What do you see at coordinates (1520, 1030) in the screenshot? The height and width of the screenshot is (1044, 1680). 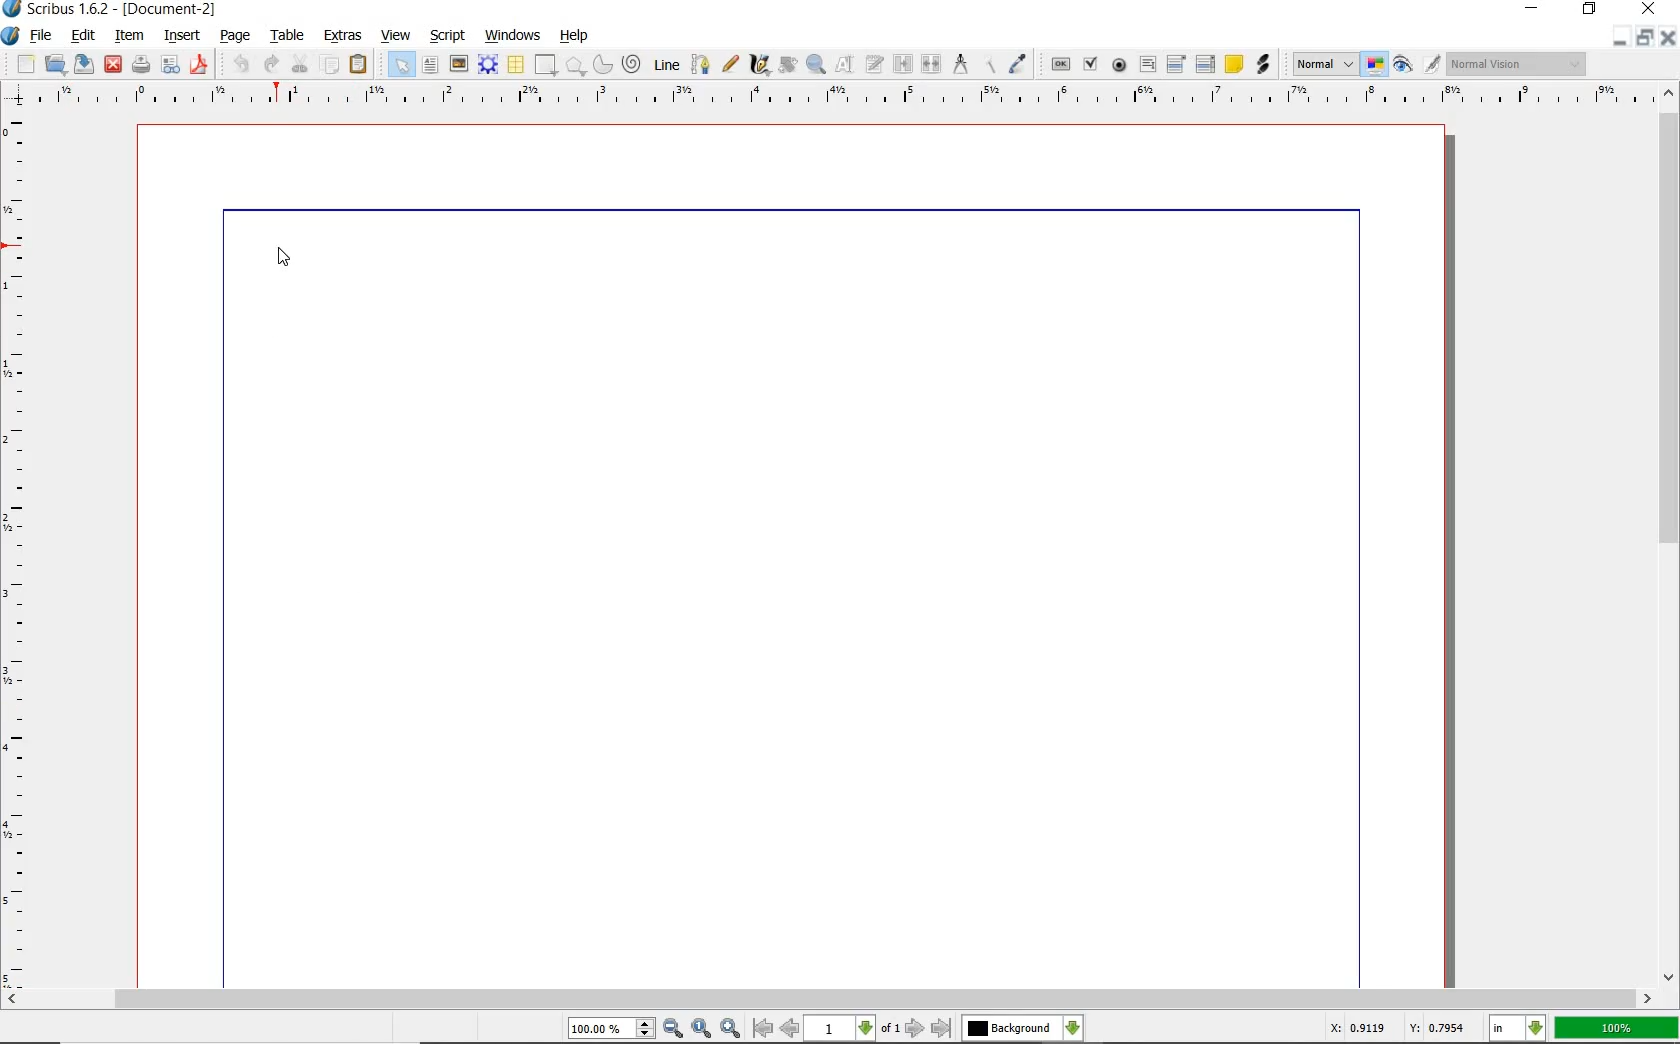 I see `select current unit` at bounding box center [1520, 1030].